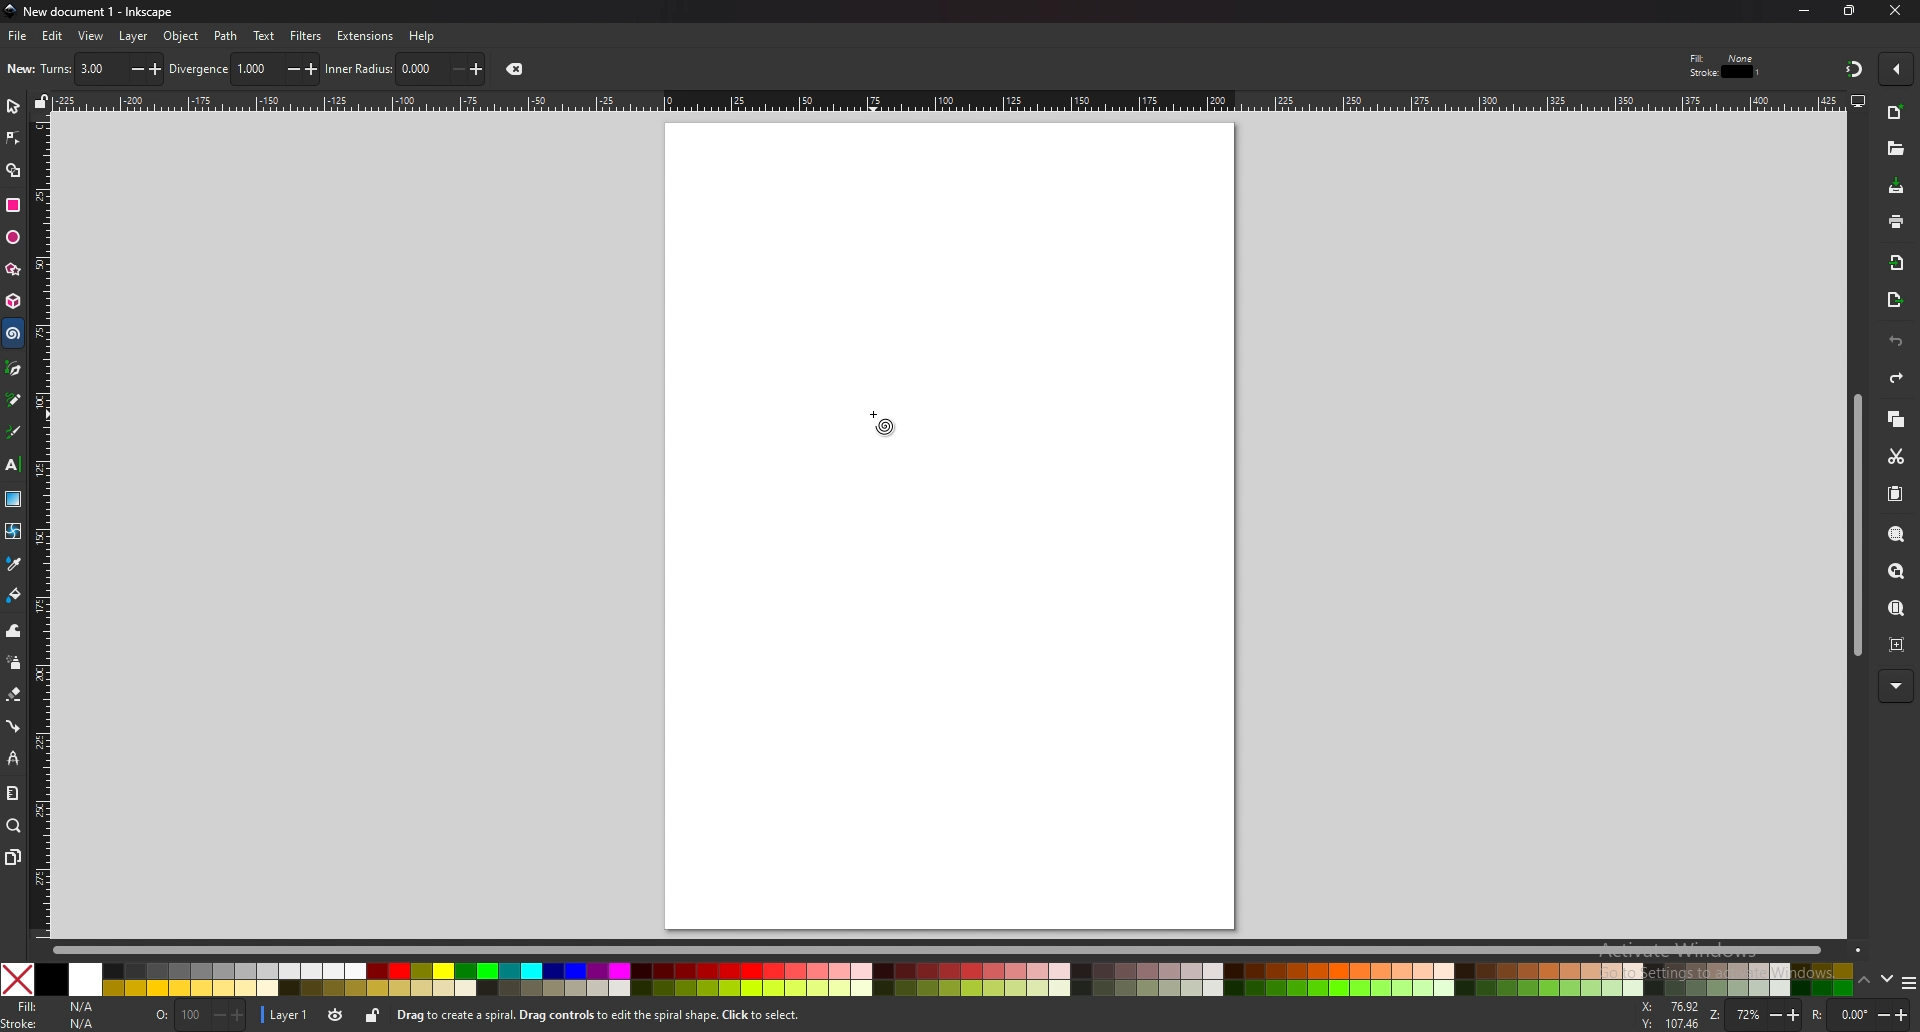  Describe the element at coordinates (307, 35) in the screenshot. I see `filters` at that location.